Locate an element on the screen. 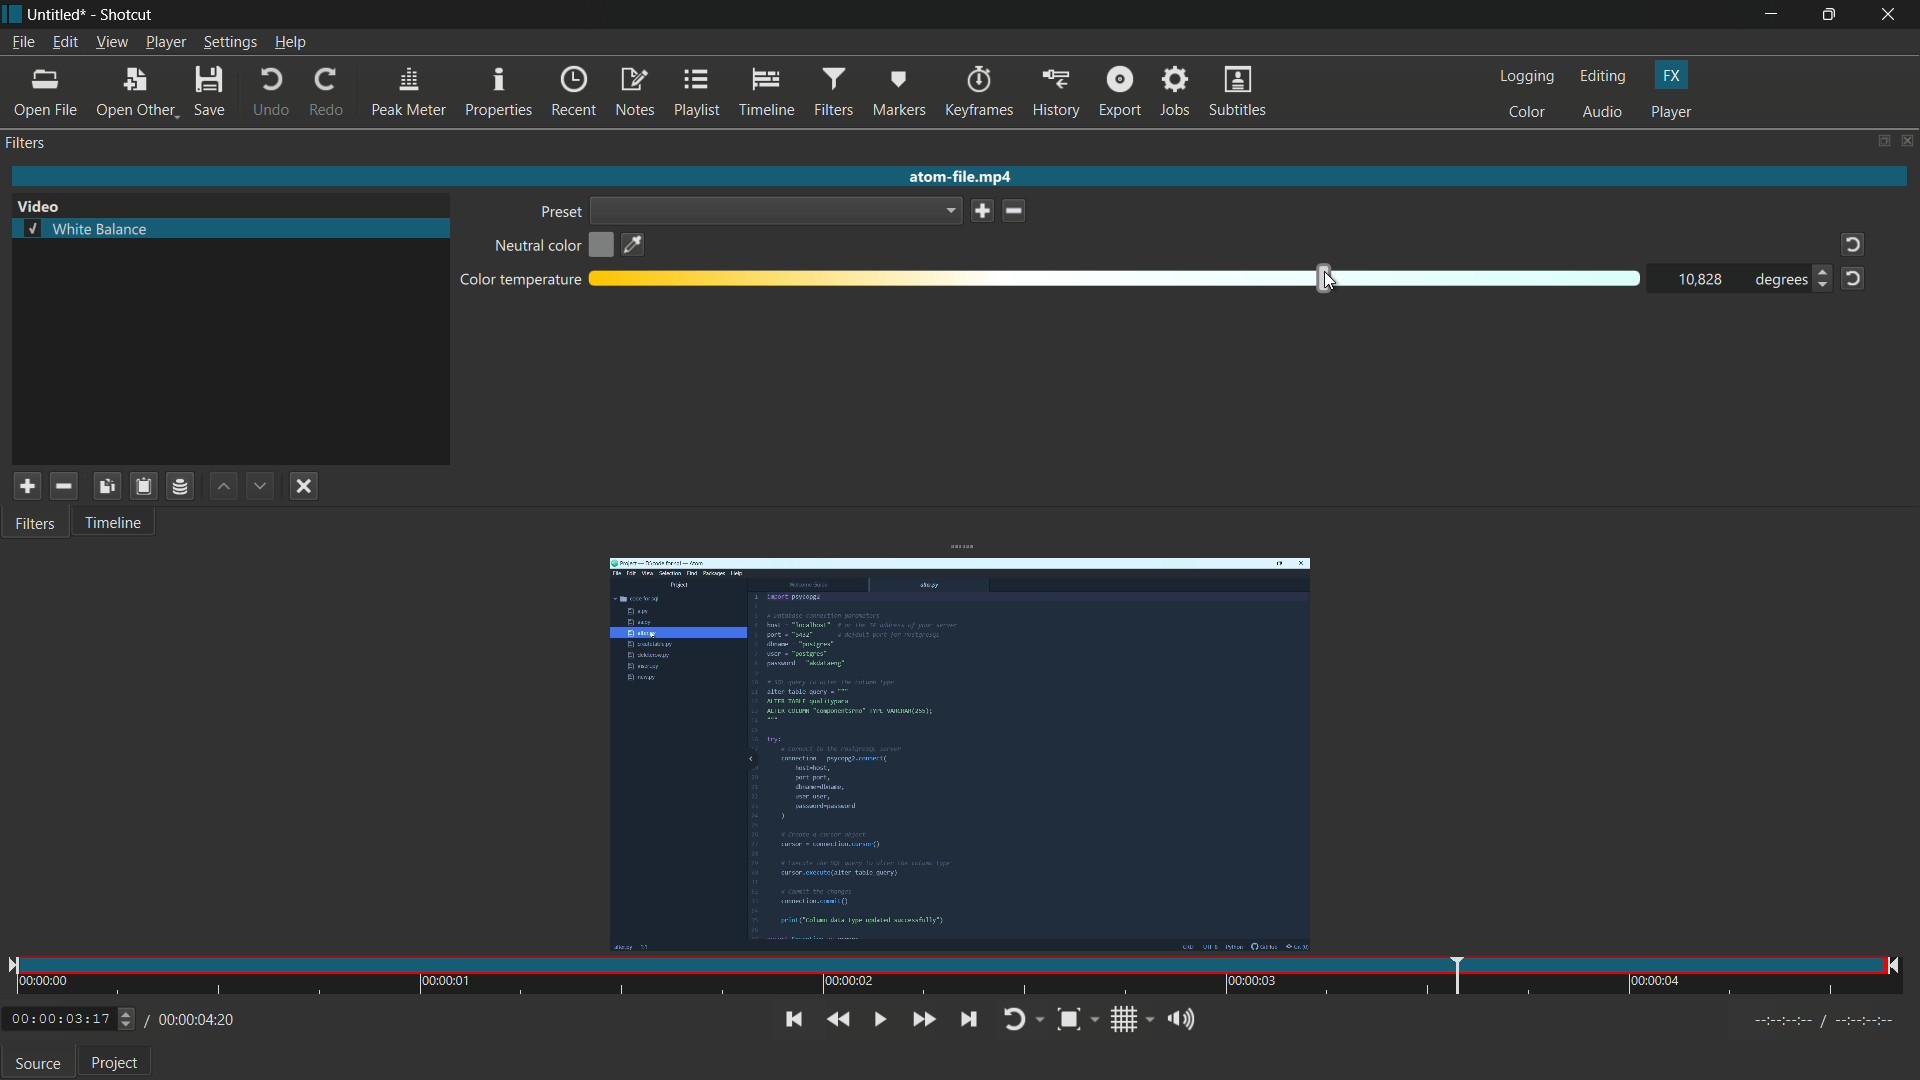 The height and width of the screenshot is (1080, 1920). add filter is located at coordinates (26, 488).